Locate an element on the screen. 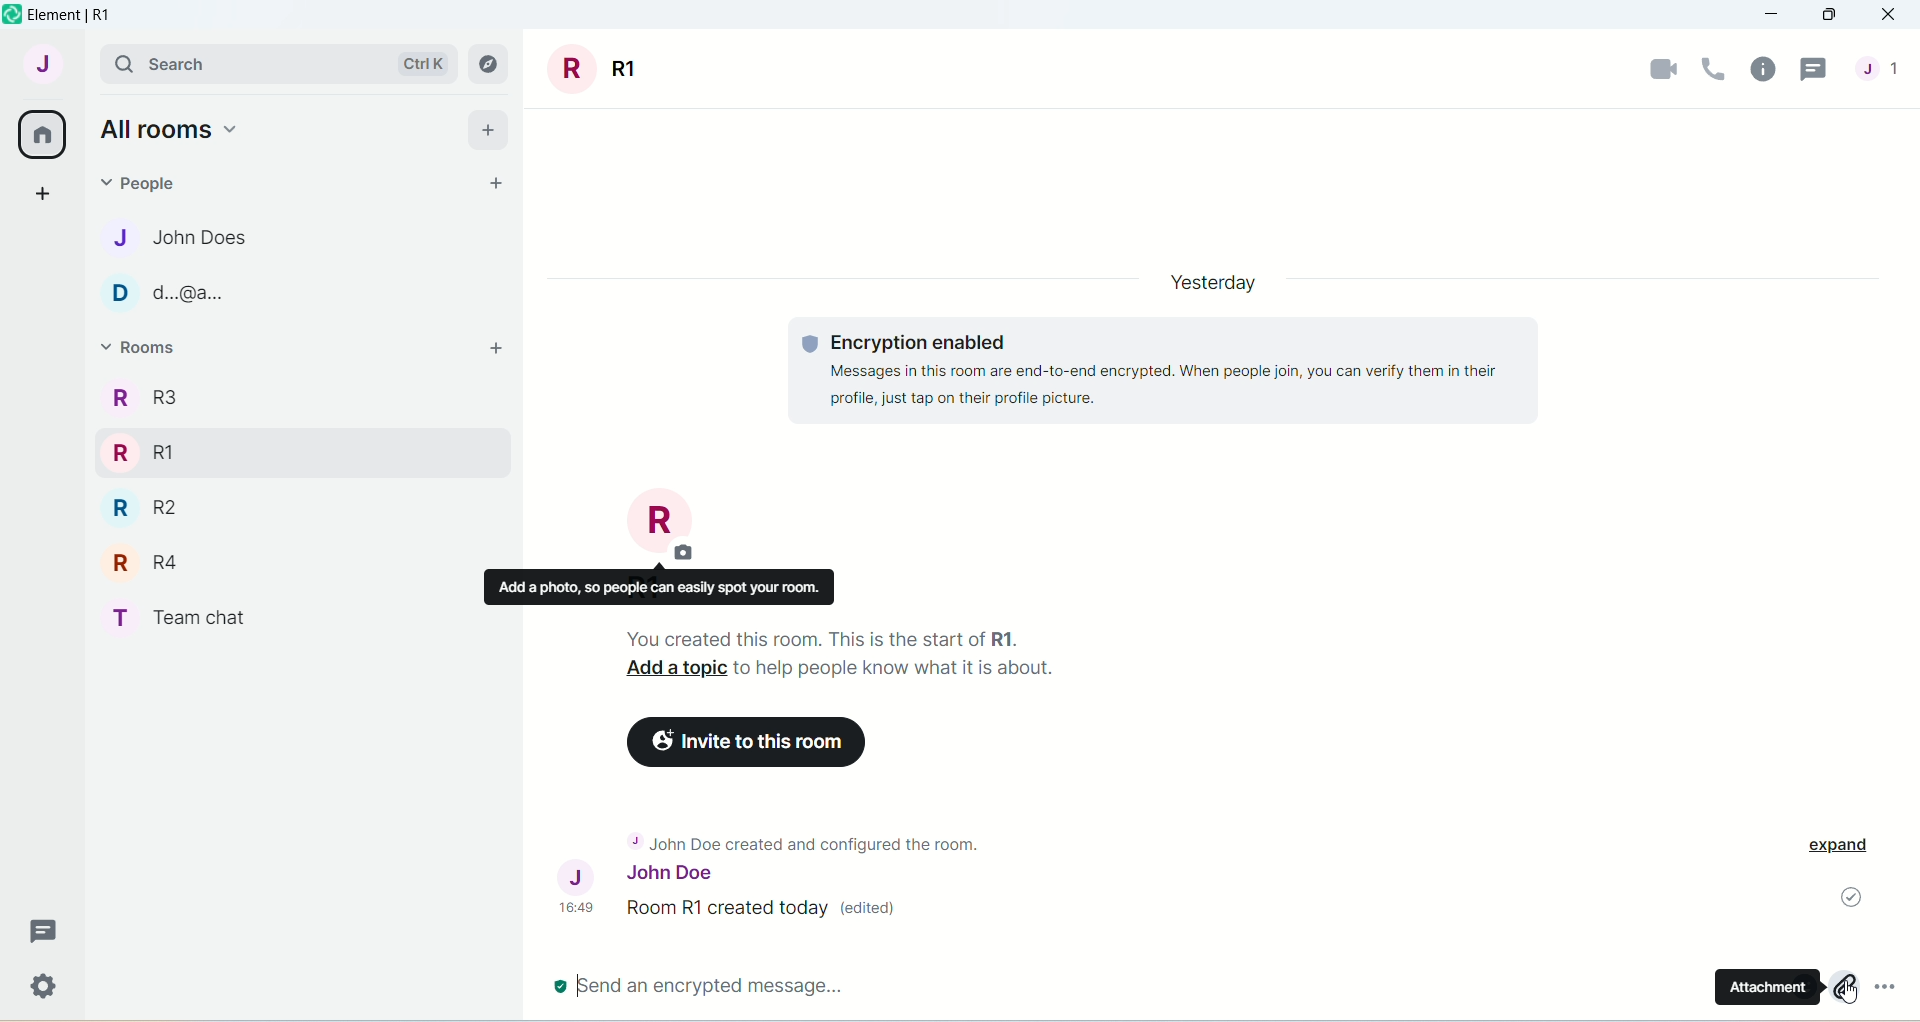 The width and height of the screenshot is (1920, 1022). add is located at coordinates (496, 349).